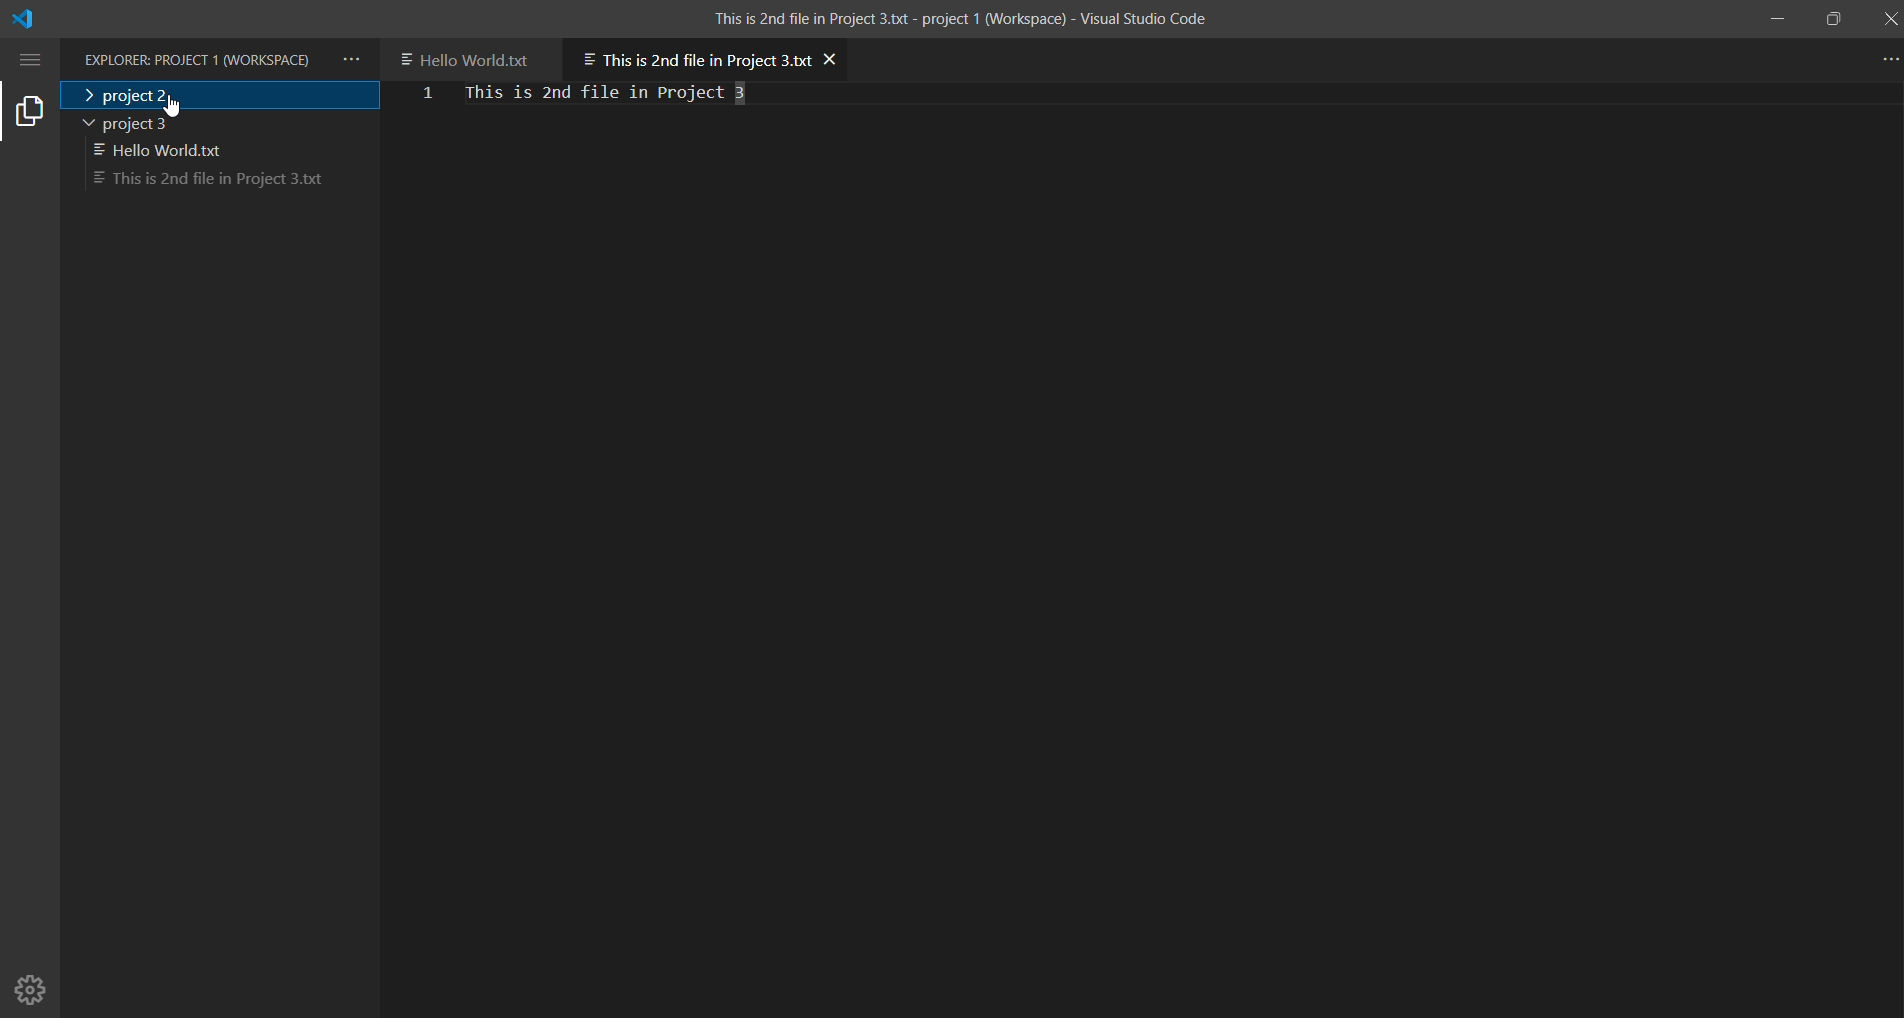 The height and width of the screenshot is (1018, 1904). What do you see at coordinates (1778, 18) in the screenshot?
I see `minimize` at bounding box center [1778, 18].